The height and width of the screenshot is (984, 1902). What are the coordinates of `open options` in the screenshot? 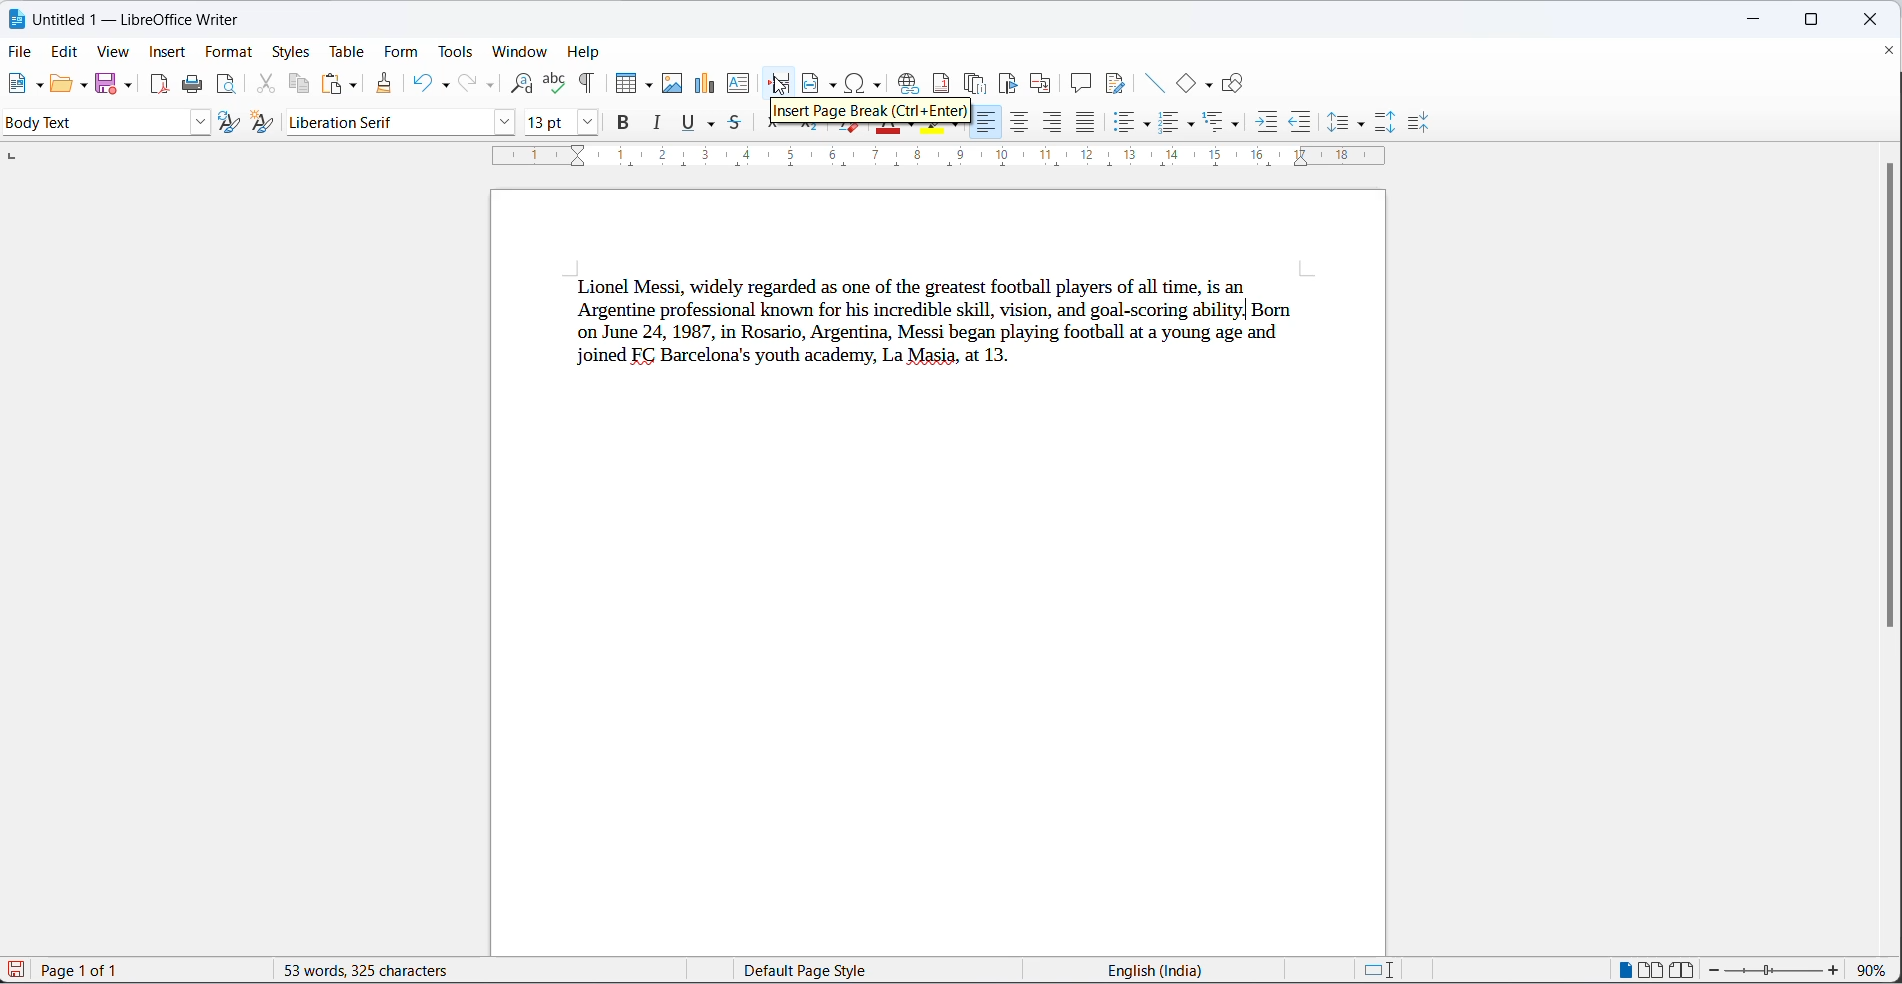 It's located at (81, 86).